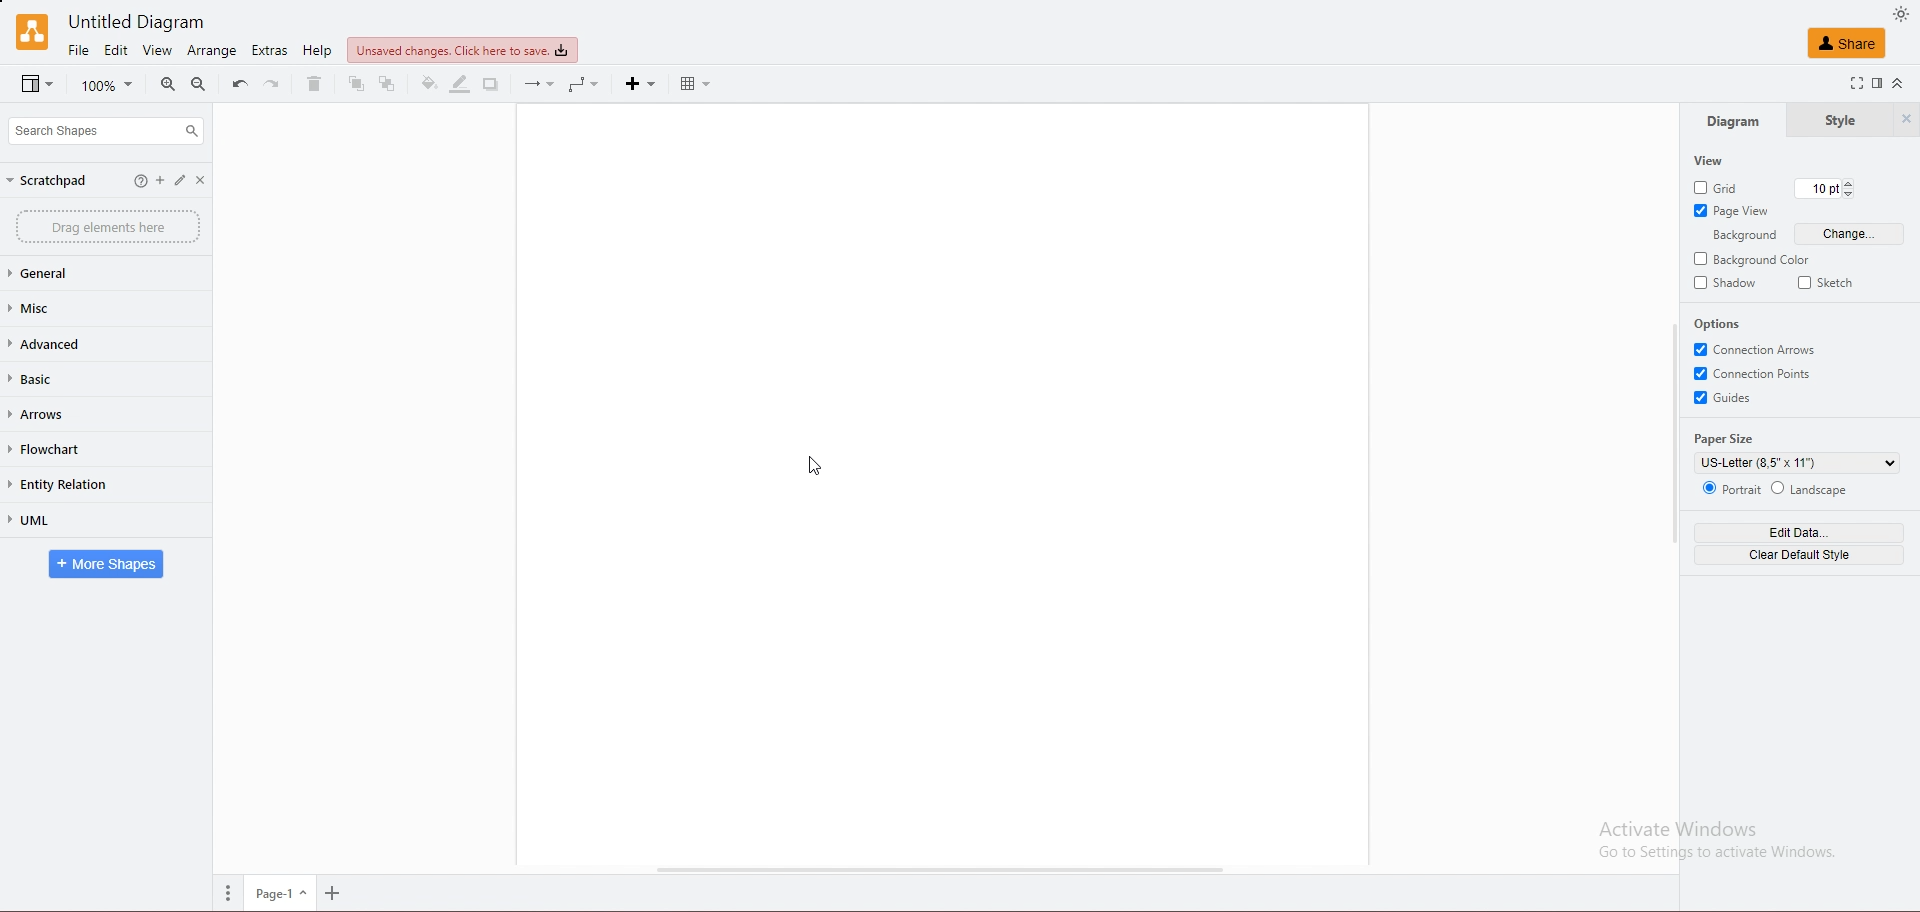  I want to click on landscape, so click(1816, 489).